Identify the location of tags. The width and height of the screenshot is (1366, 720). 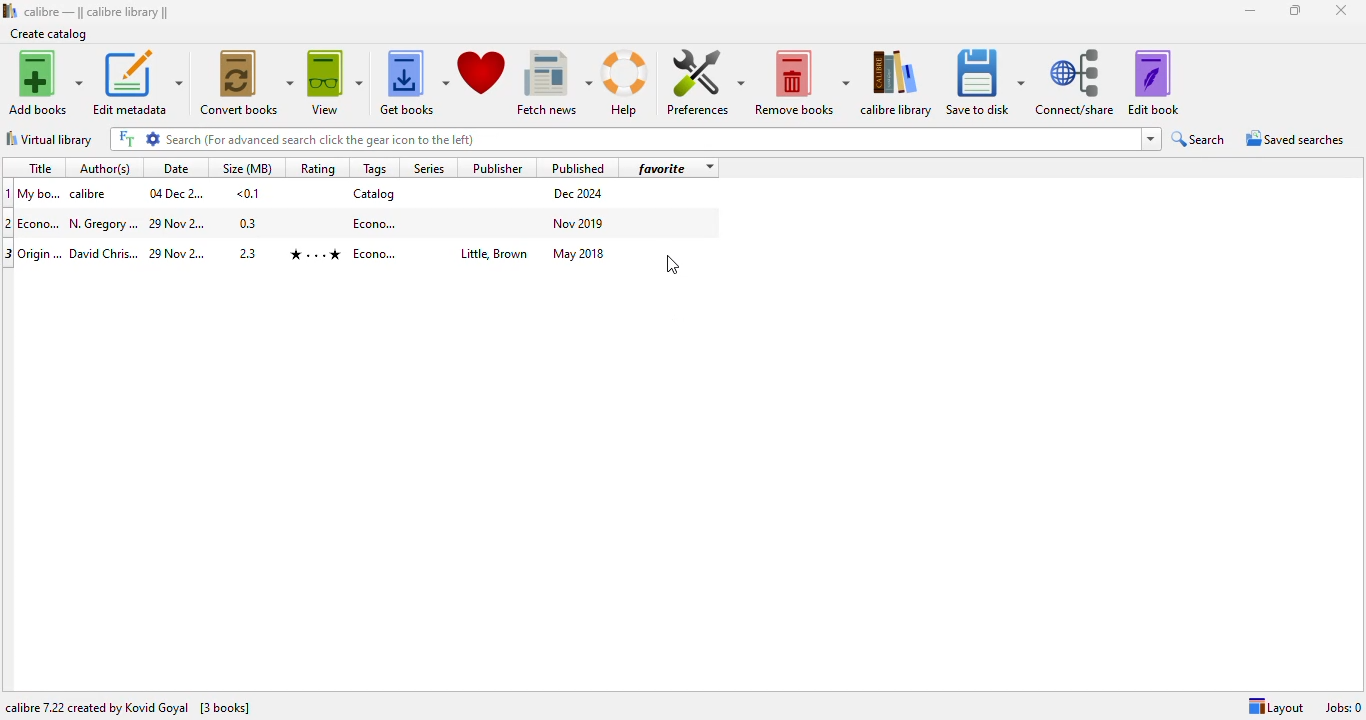
(375, 168).